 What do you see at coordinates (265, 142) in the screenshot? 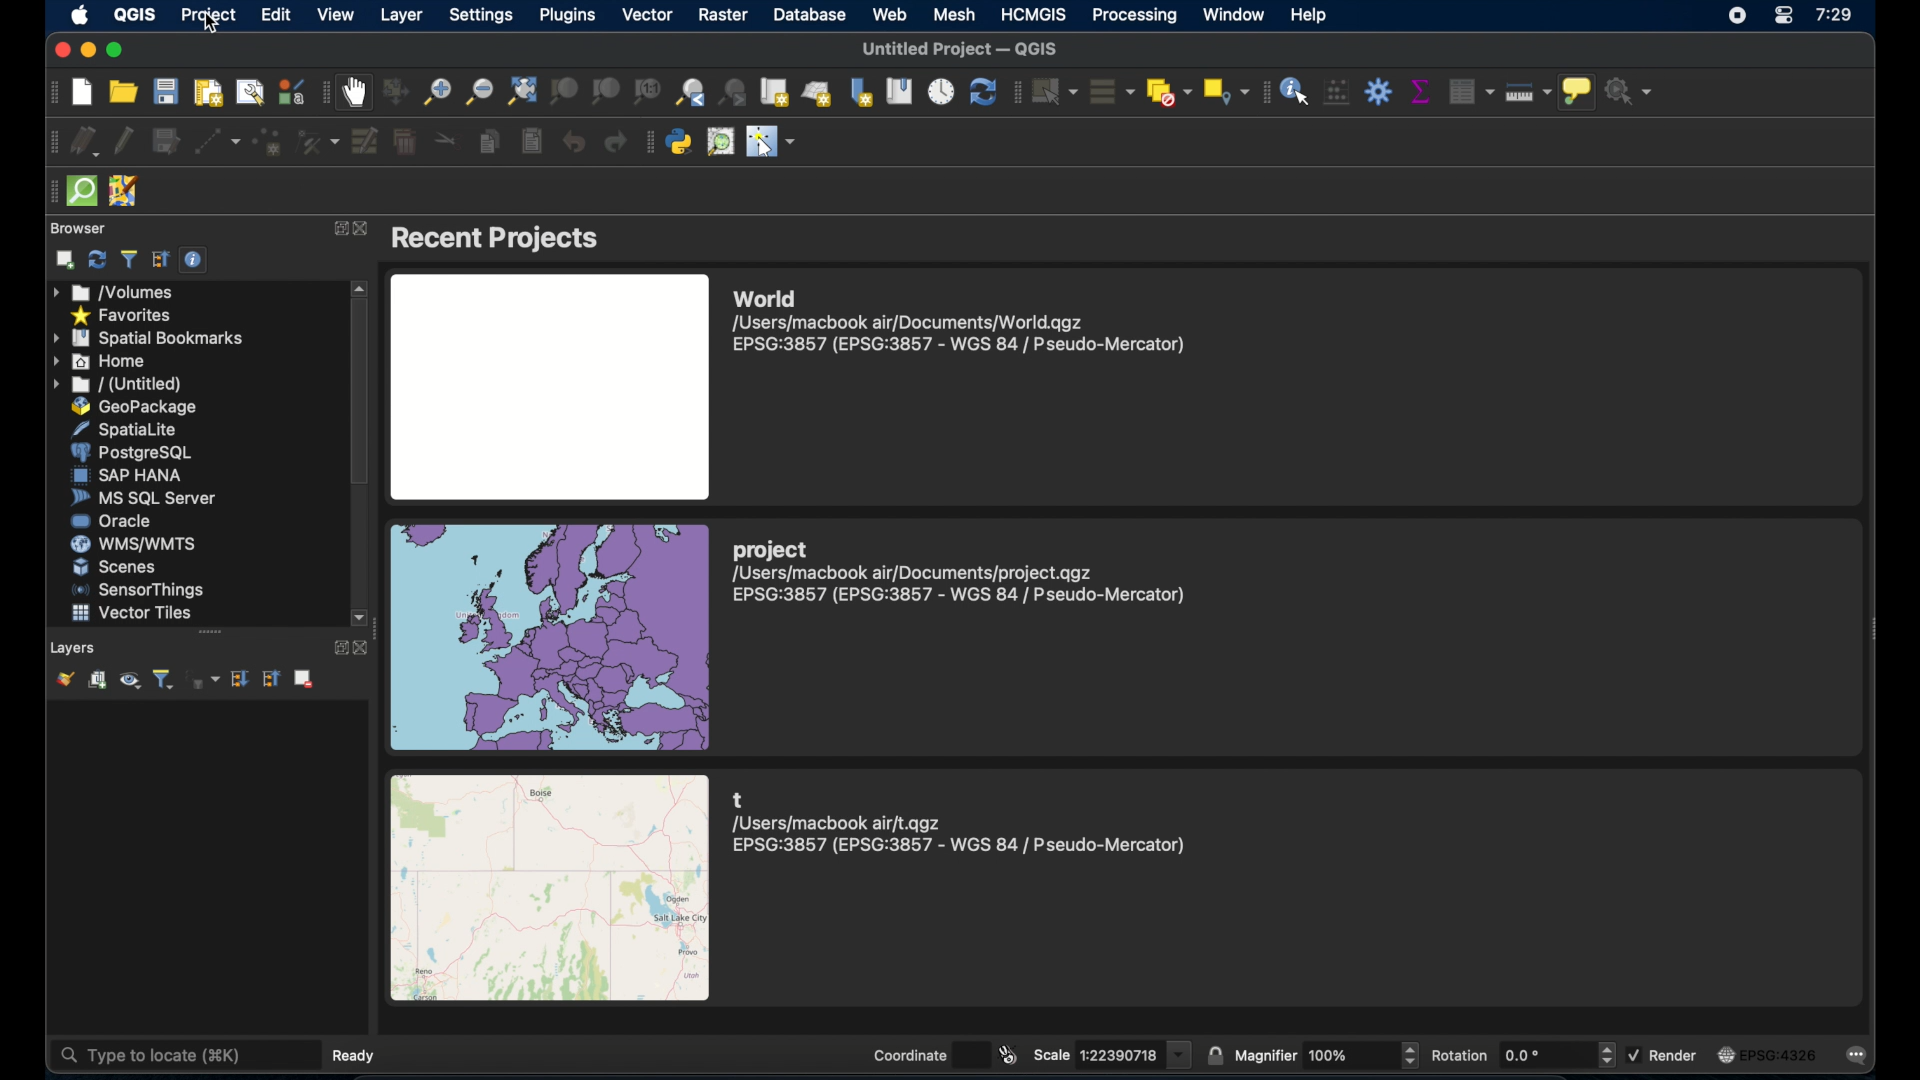
I see `add point feature` at bounding box center [265, 142].